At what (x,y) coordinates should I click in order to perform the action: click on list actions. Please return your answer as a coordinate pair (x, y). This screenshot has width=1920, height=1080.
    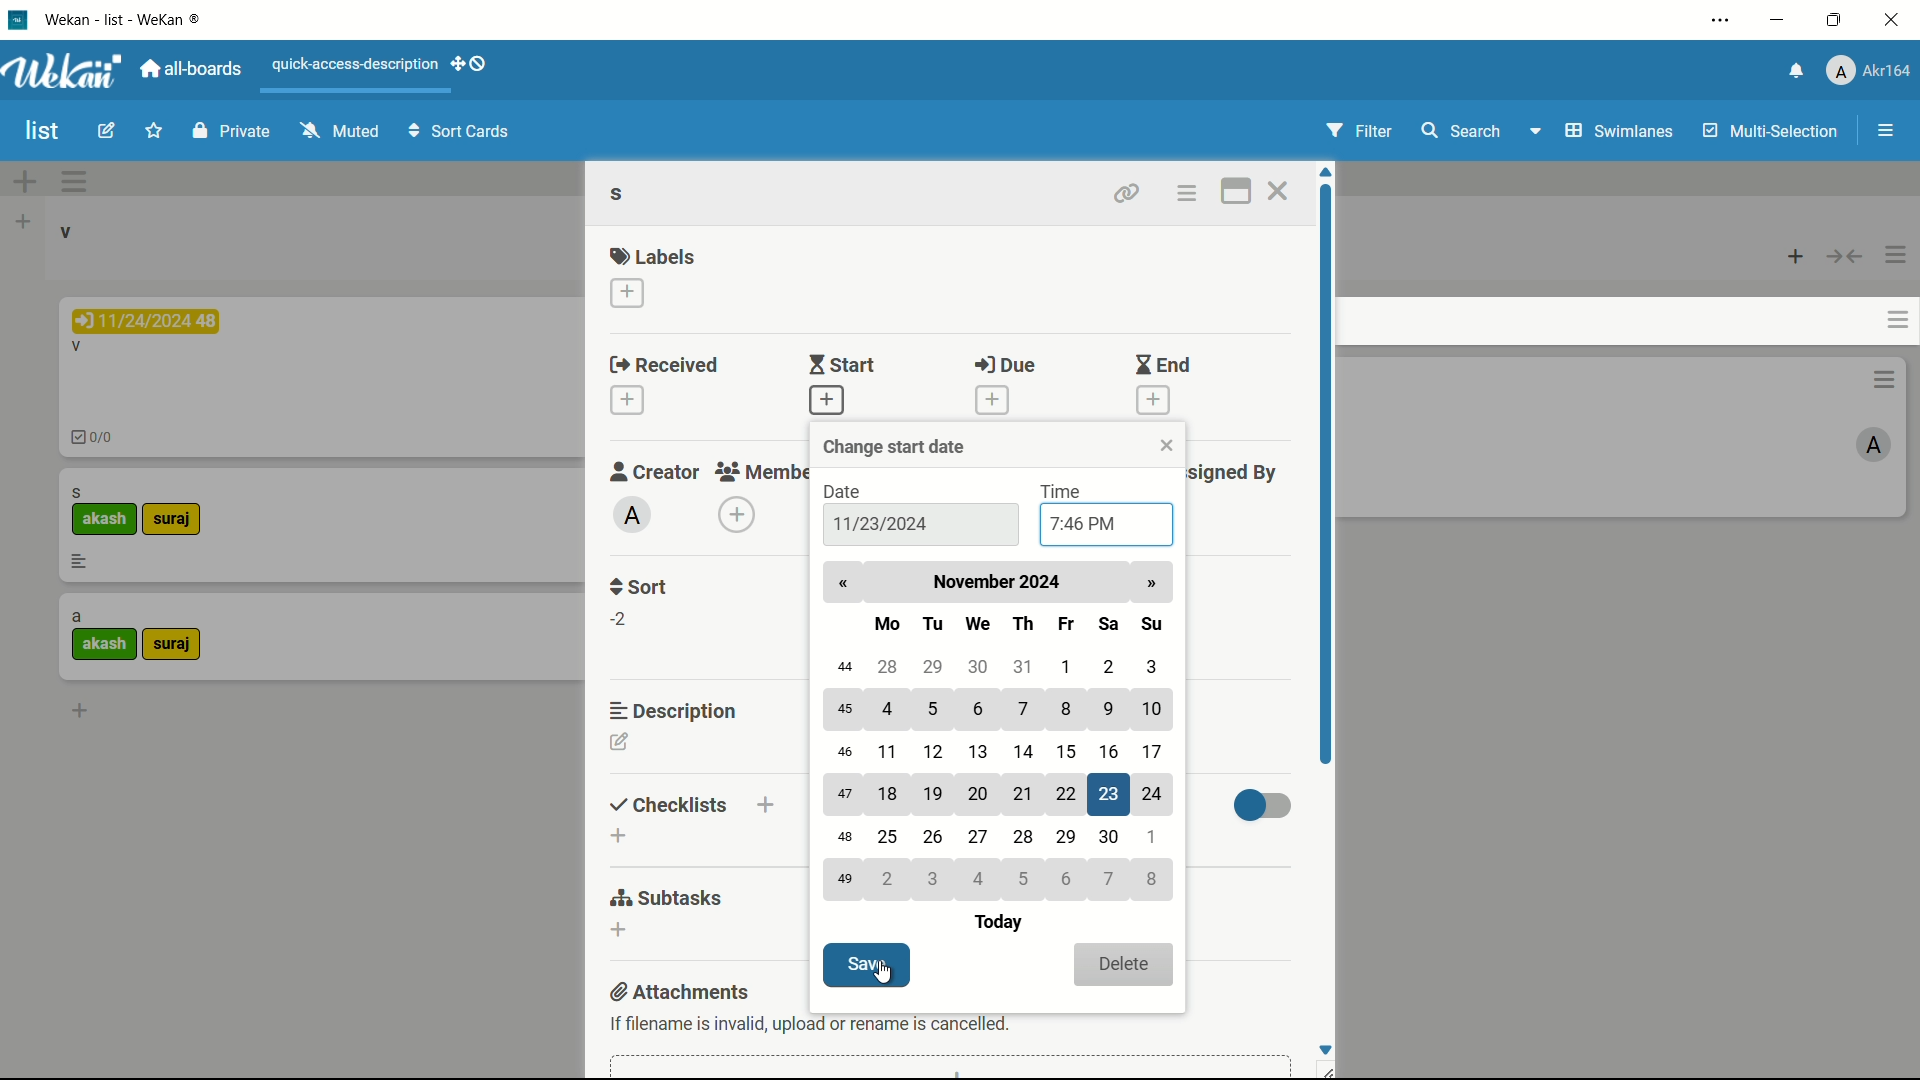
    Looking at the image, I should click on (1895, 257).